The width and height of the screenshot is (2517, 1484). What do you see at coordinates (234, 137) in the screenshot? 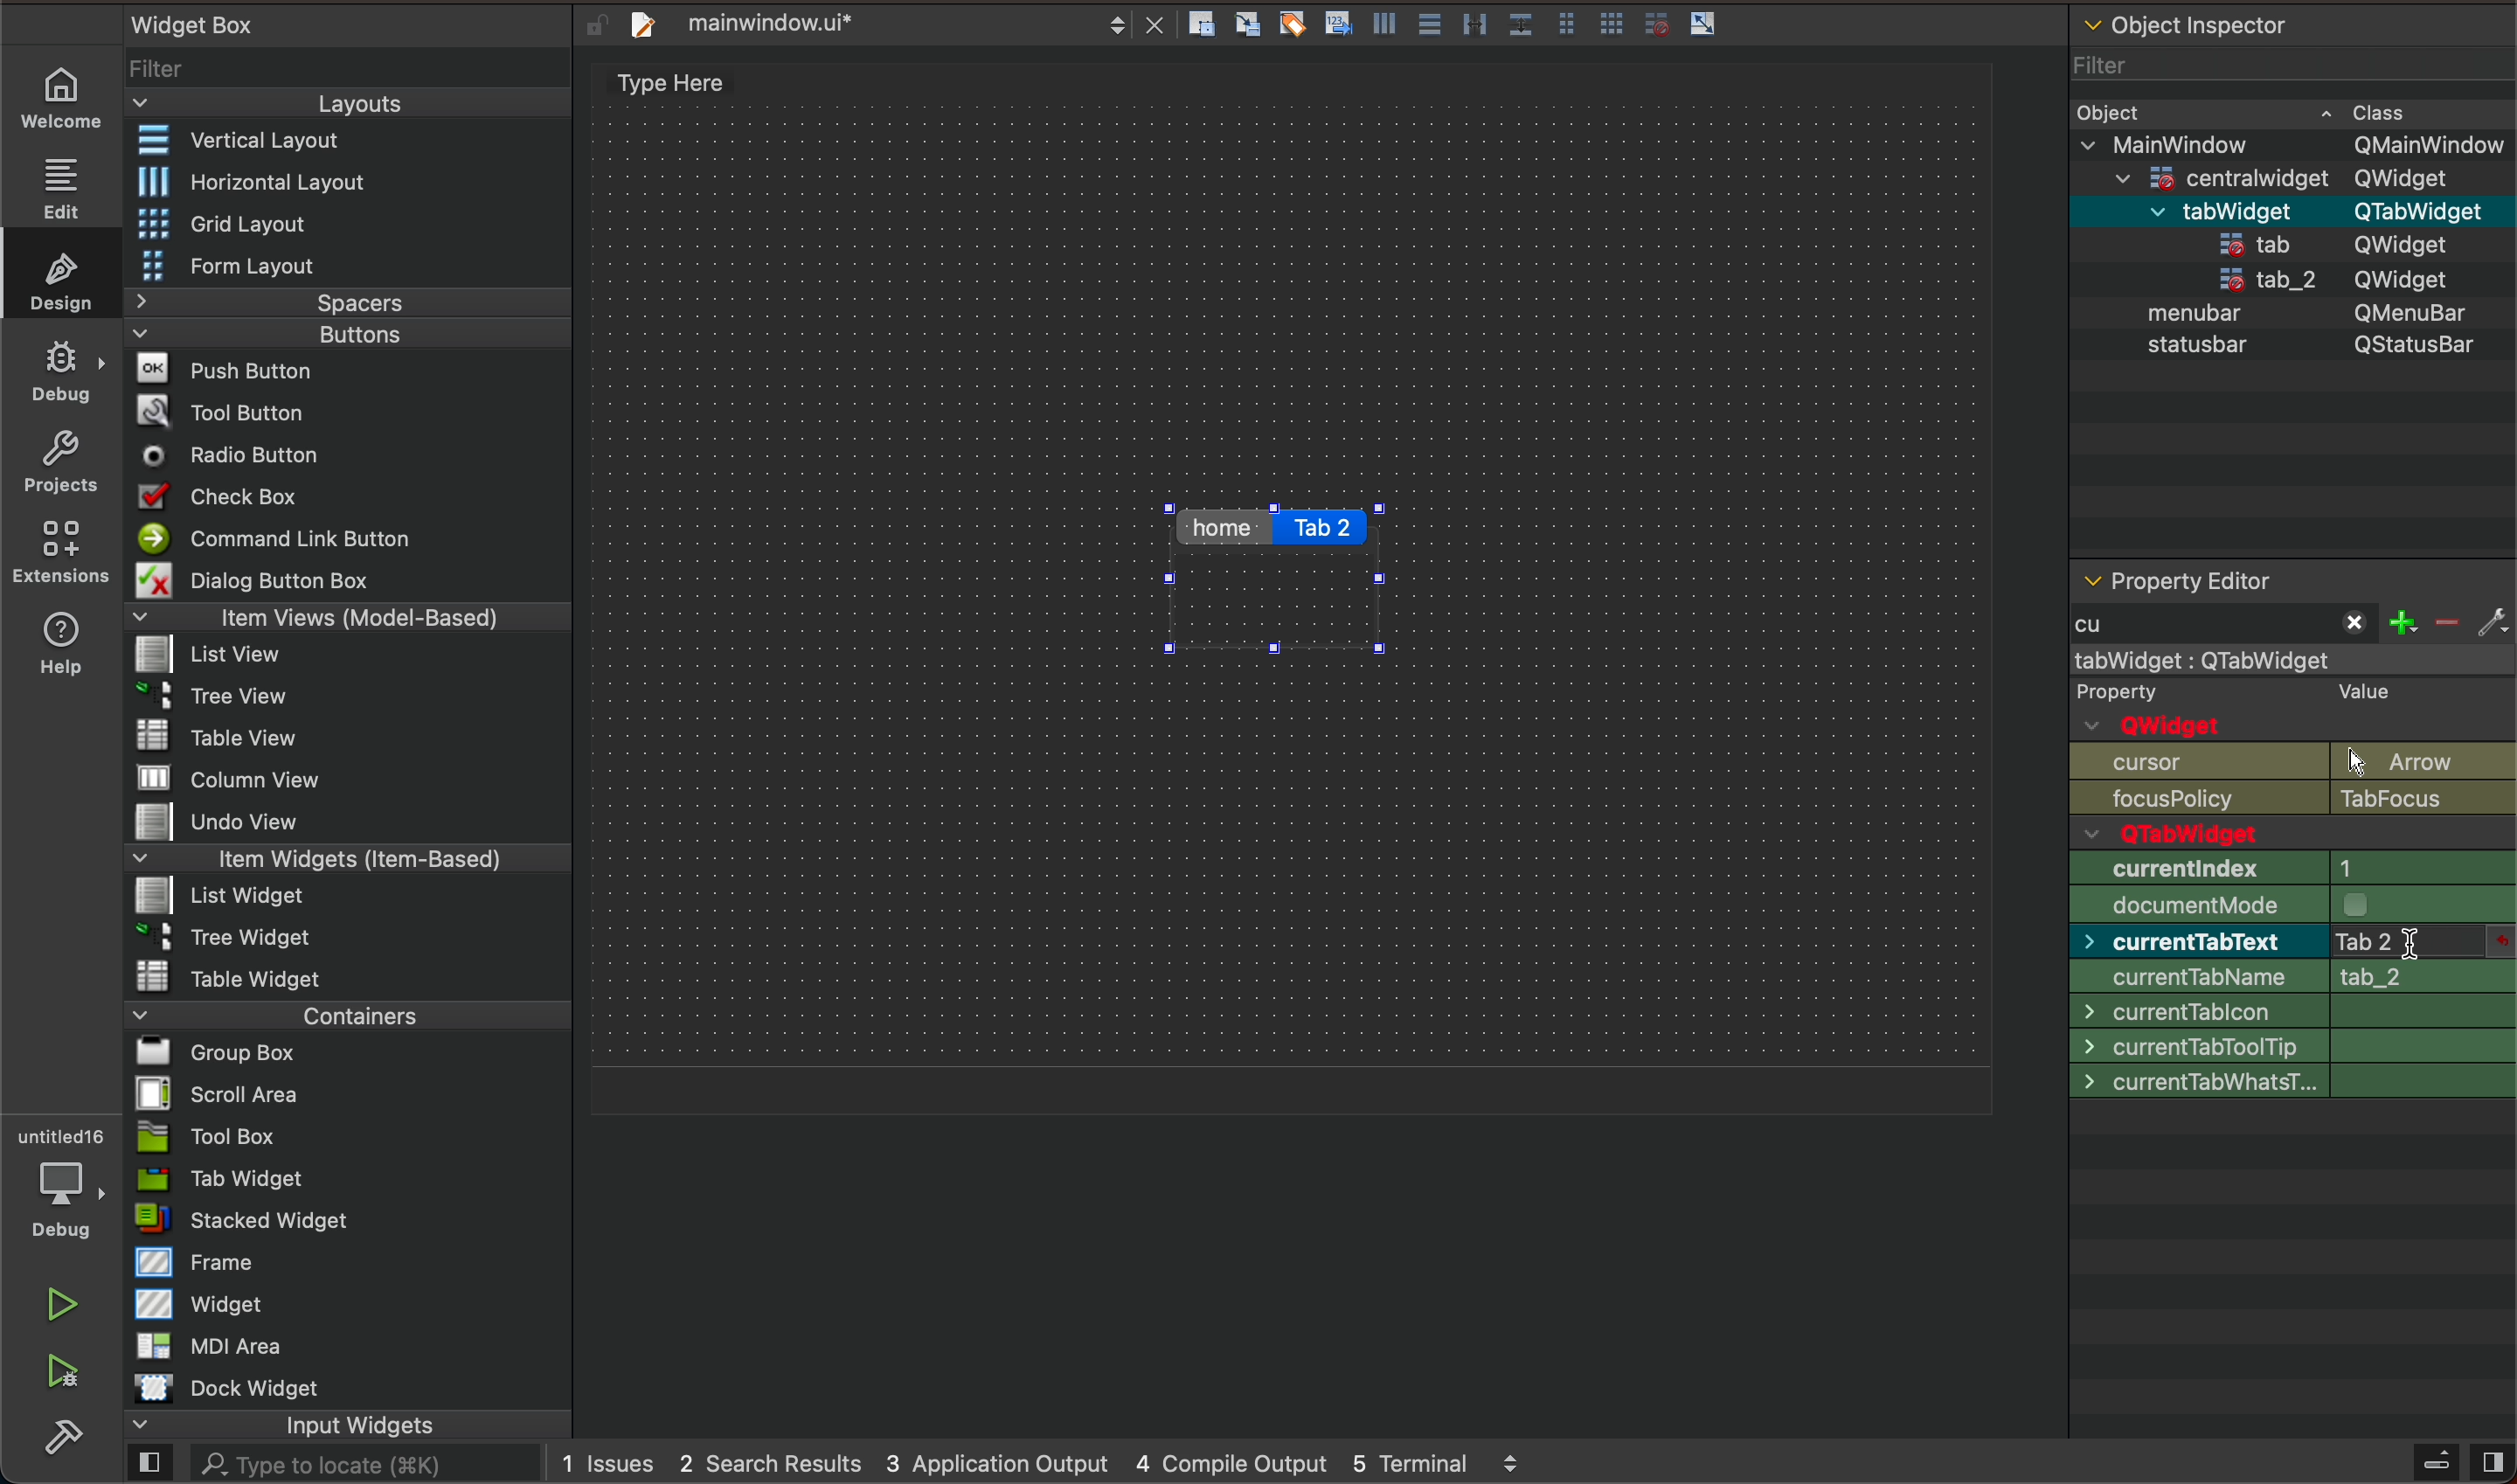
I see `Vertical Layout` at bounding box center [234, 137].